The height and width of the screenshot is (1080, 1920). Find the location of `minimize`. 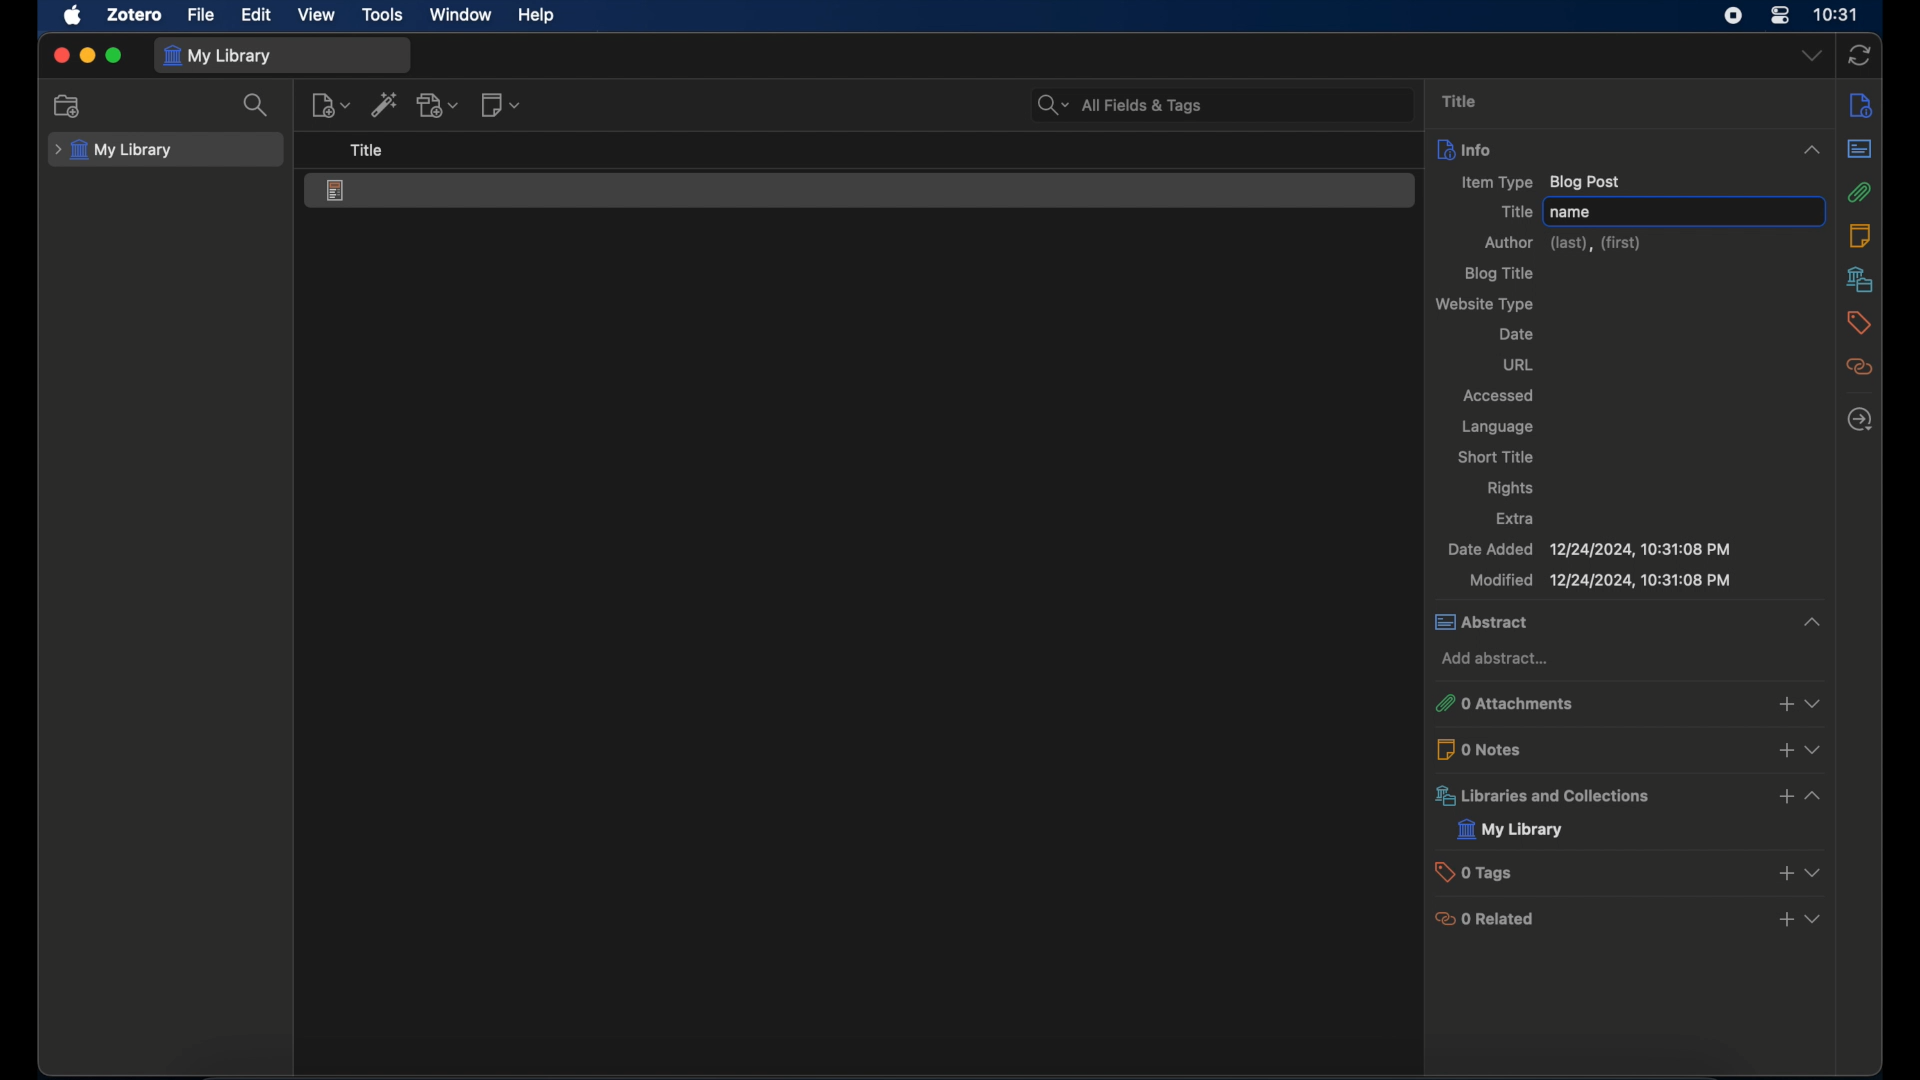

minimize is located at coordinates (86, 57).